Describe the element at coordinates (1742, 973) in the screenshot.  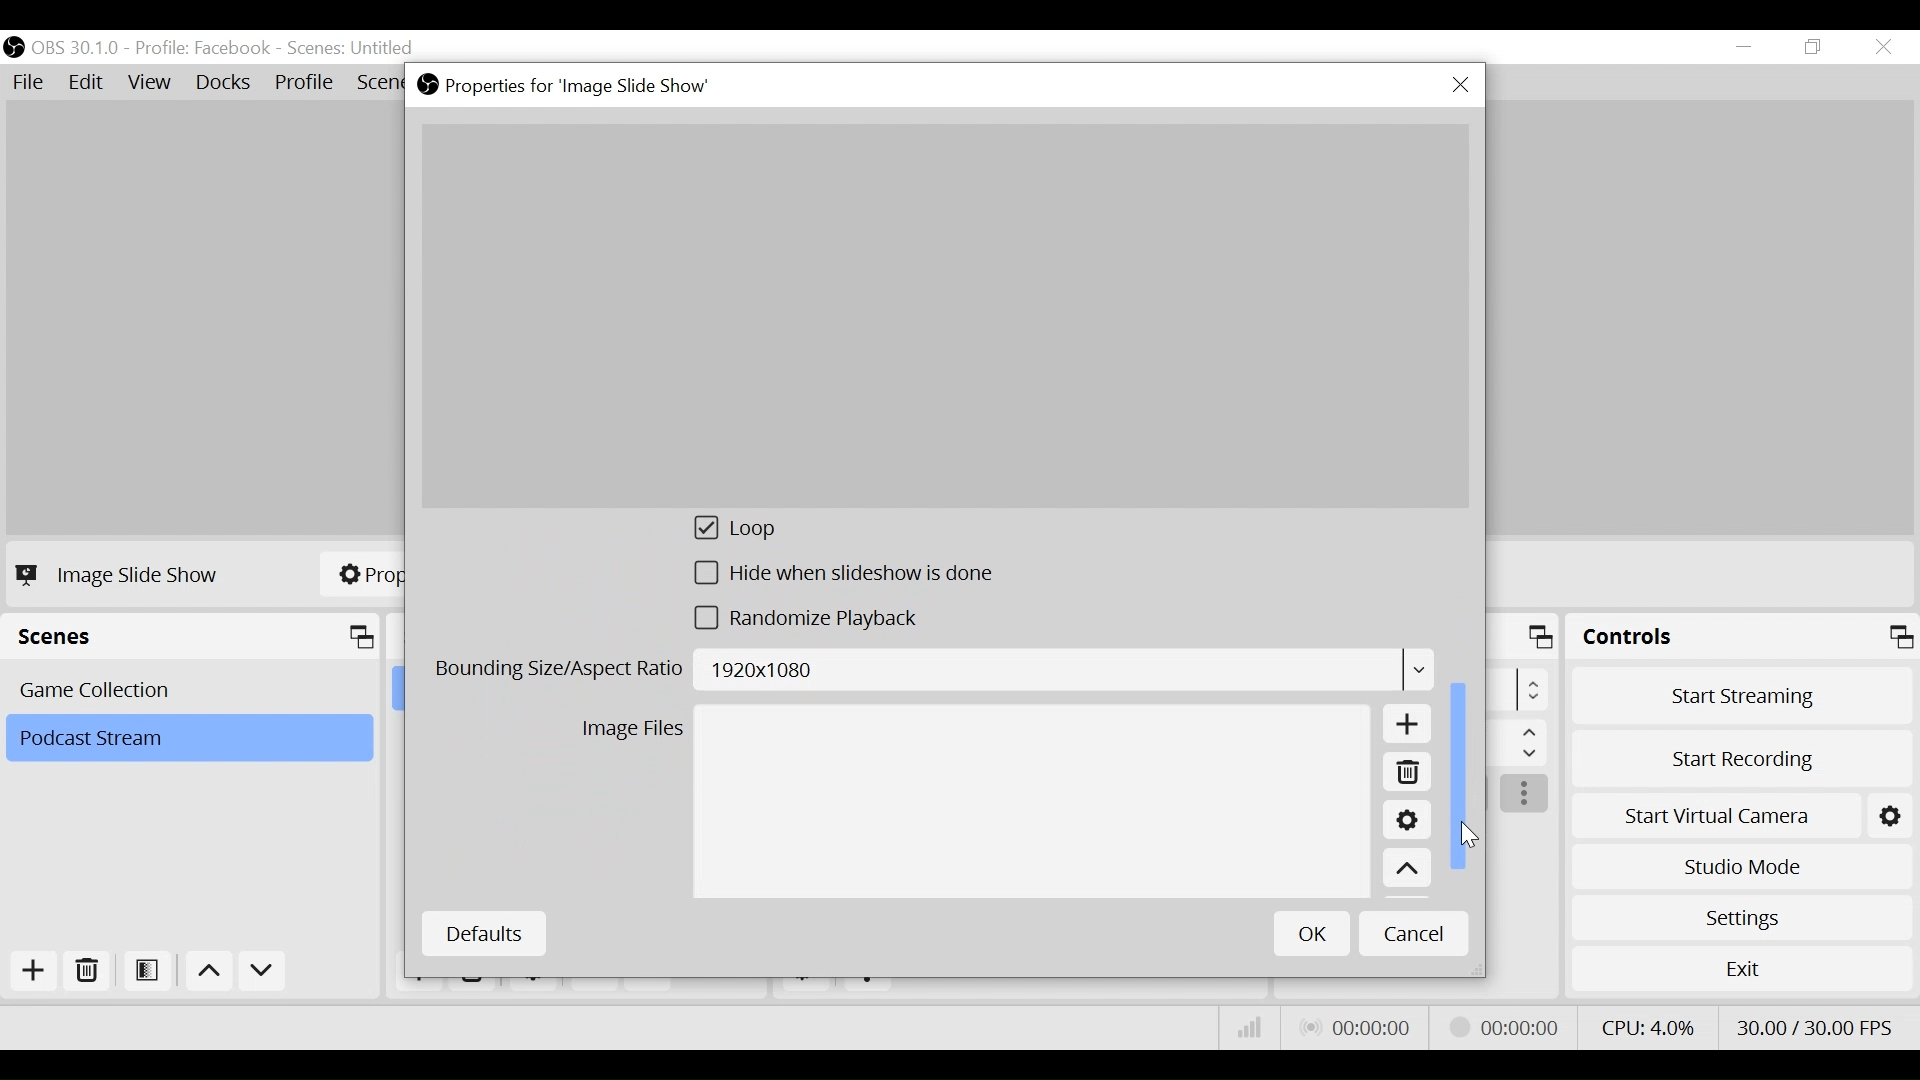
I see `Exit` at that location.